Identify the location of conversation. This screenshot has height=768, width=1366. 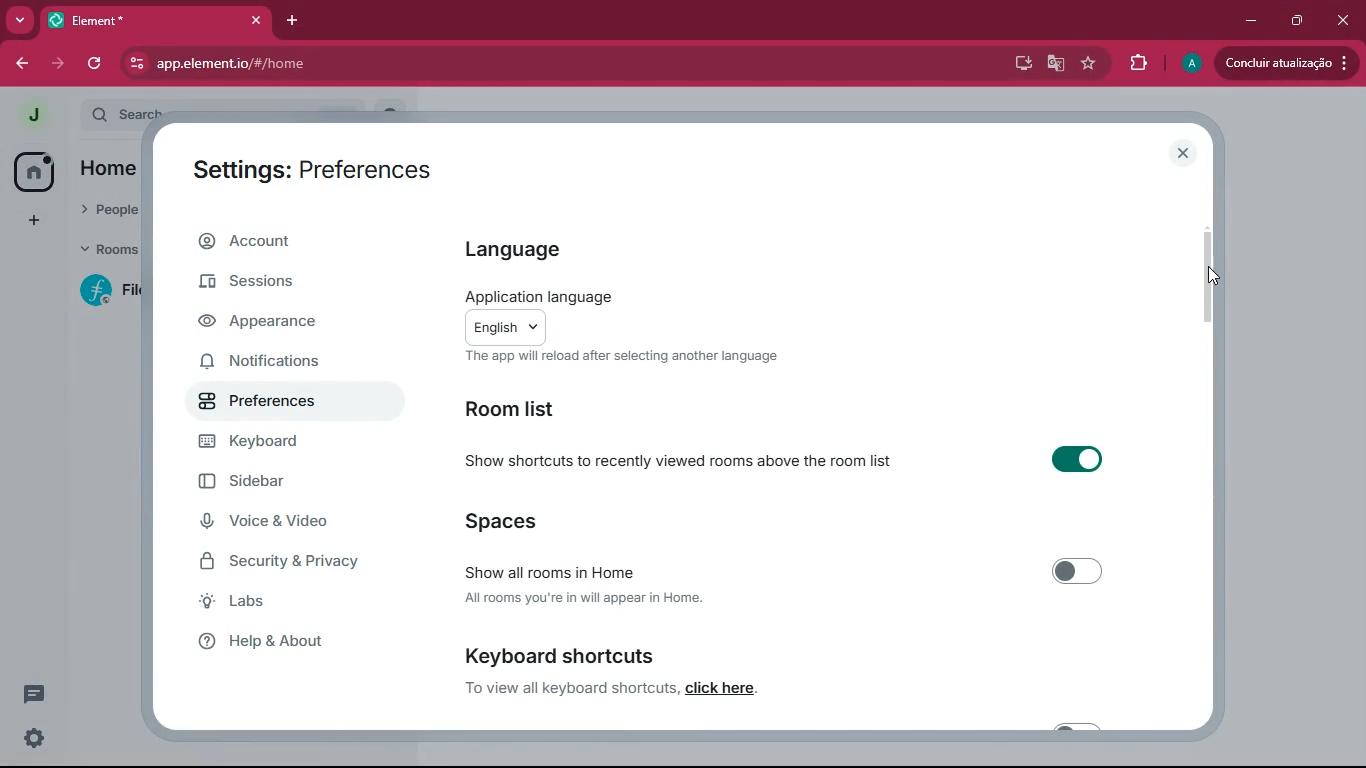
(30, 694).